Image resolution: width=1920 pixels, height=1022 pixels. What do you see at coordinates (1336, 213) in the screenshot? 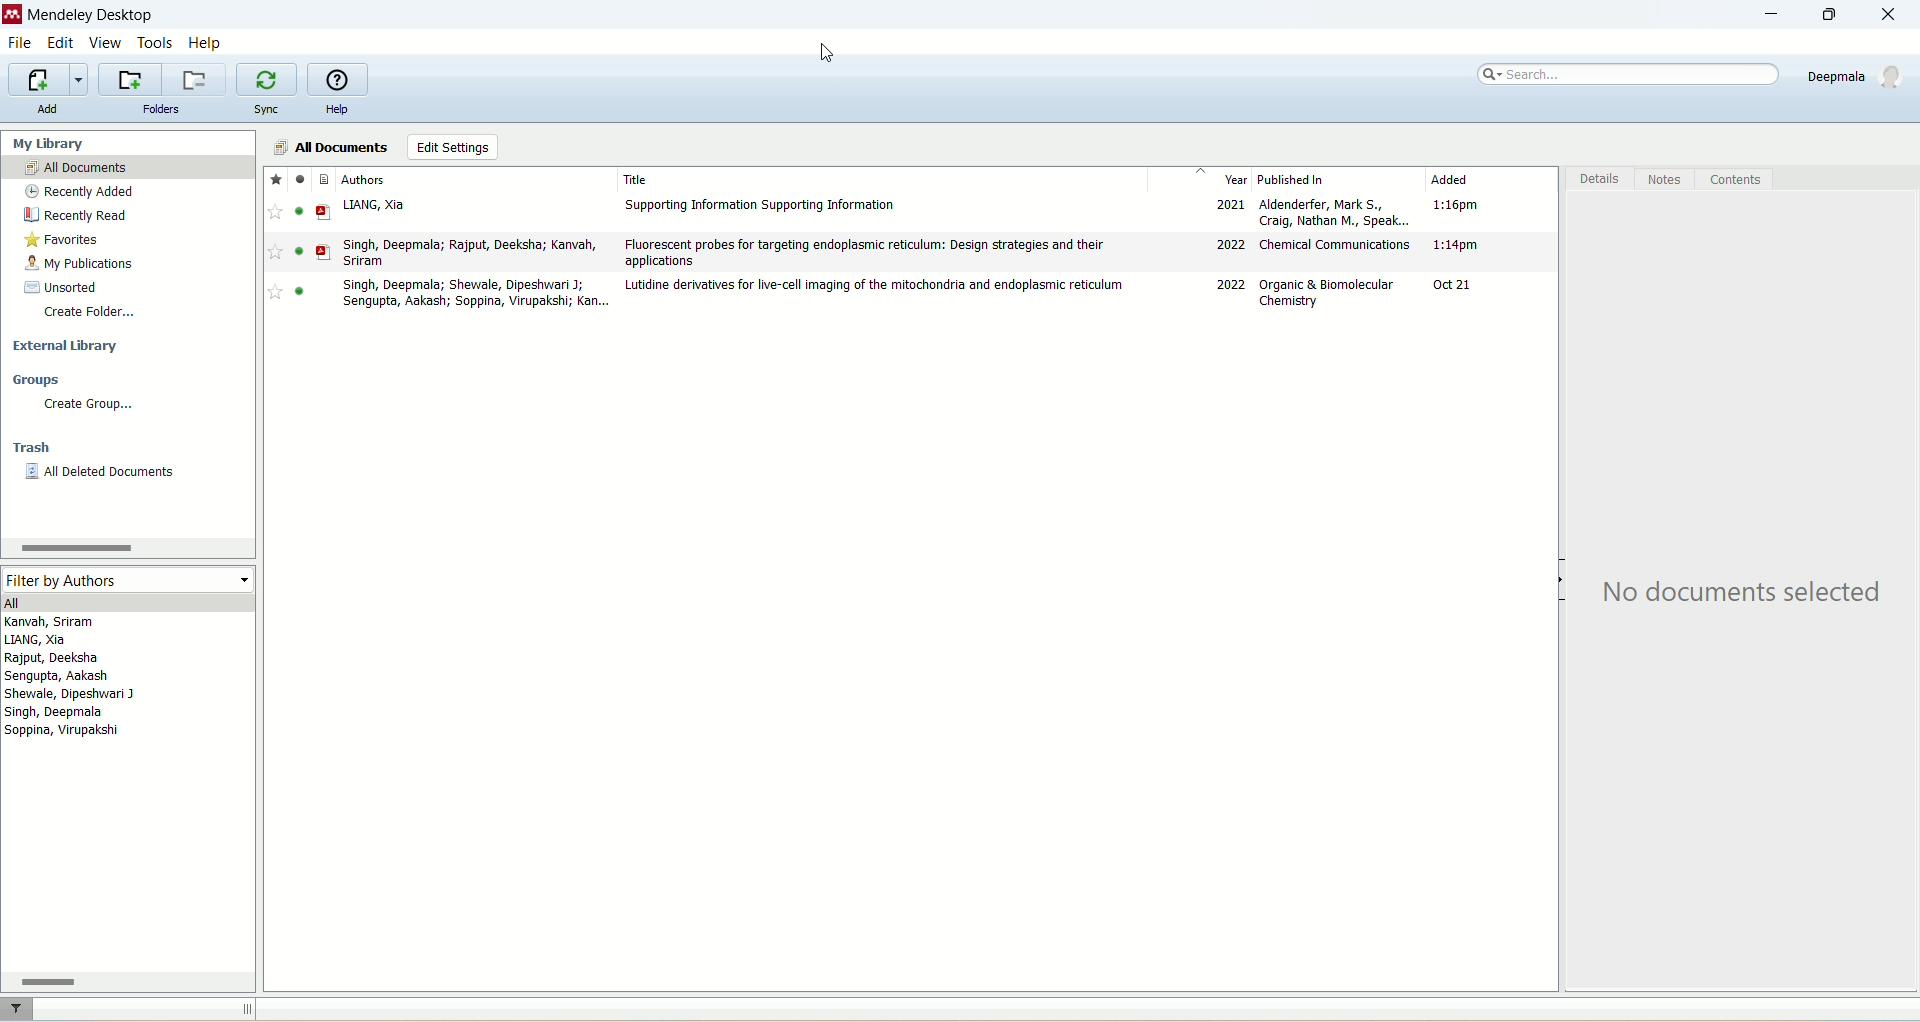
I see `Aldenderfer, Mark S; Craig, Nathan M., Speak...` at bounding box center [1336, 213].